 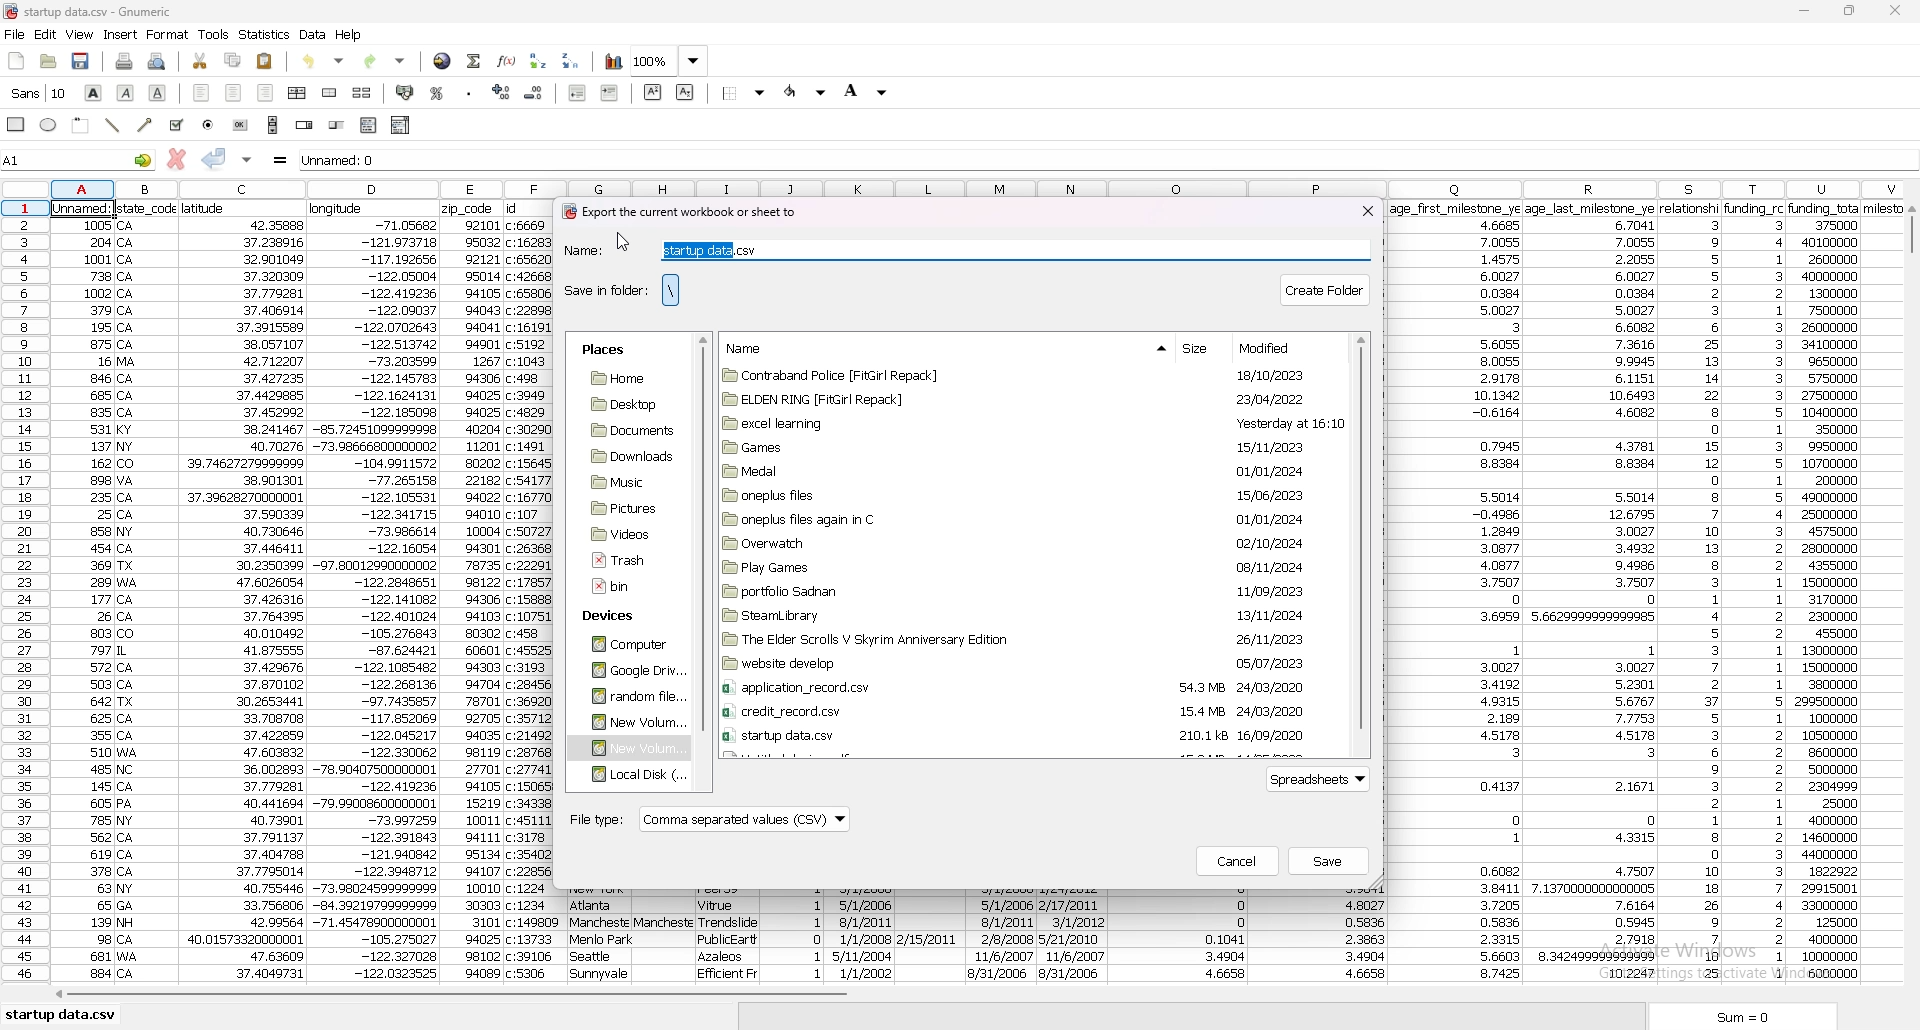 I want to click on save, so click(x=82, y=61).